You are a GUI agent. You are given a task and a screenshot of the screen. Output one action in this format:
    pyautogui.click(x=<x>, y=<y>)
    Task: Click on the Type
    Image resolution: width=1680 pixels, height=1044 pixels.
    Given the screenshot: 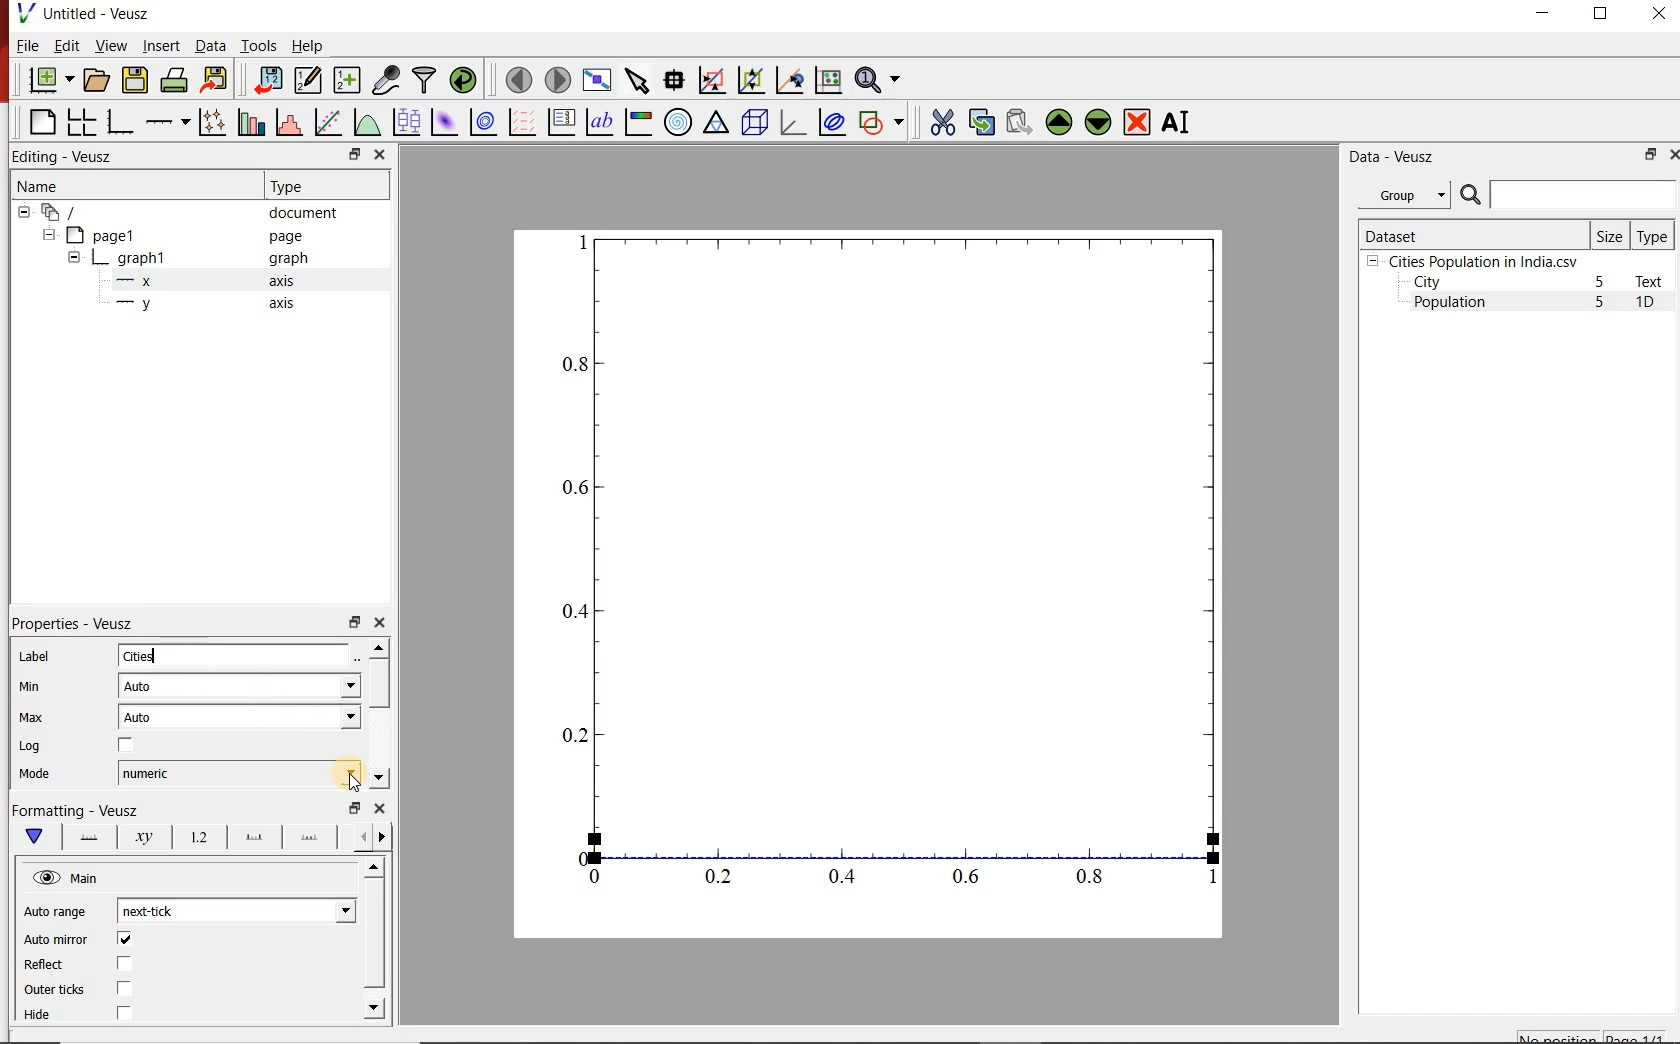 What is the action you would take?
    pyautogui.click(x=1654, y=235)
    